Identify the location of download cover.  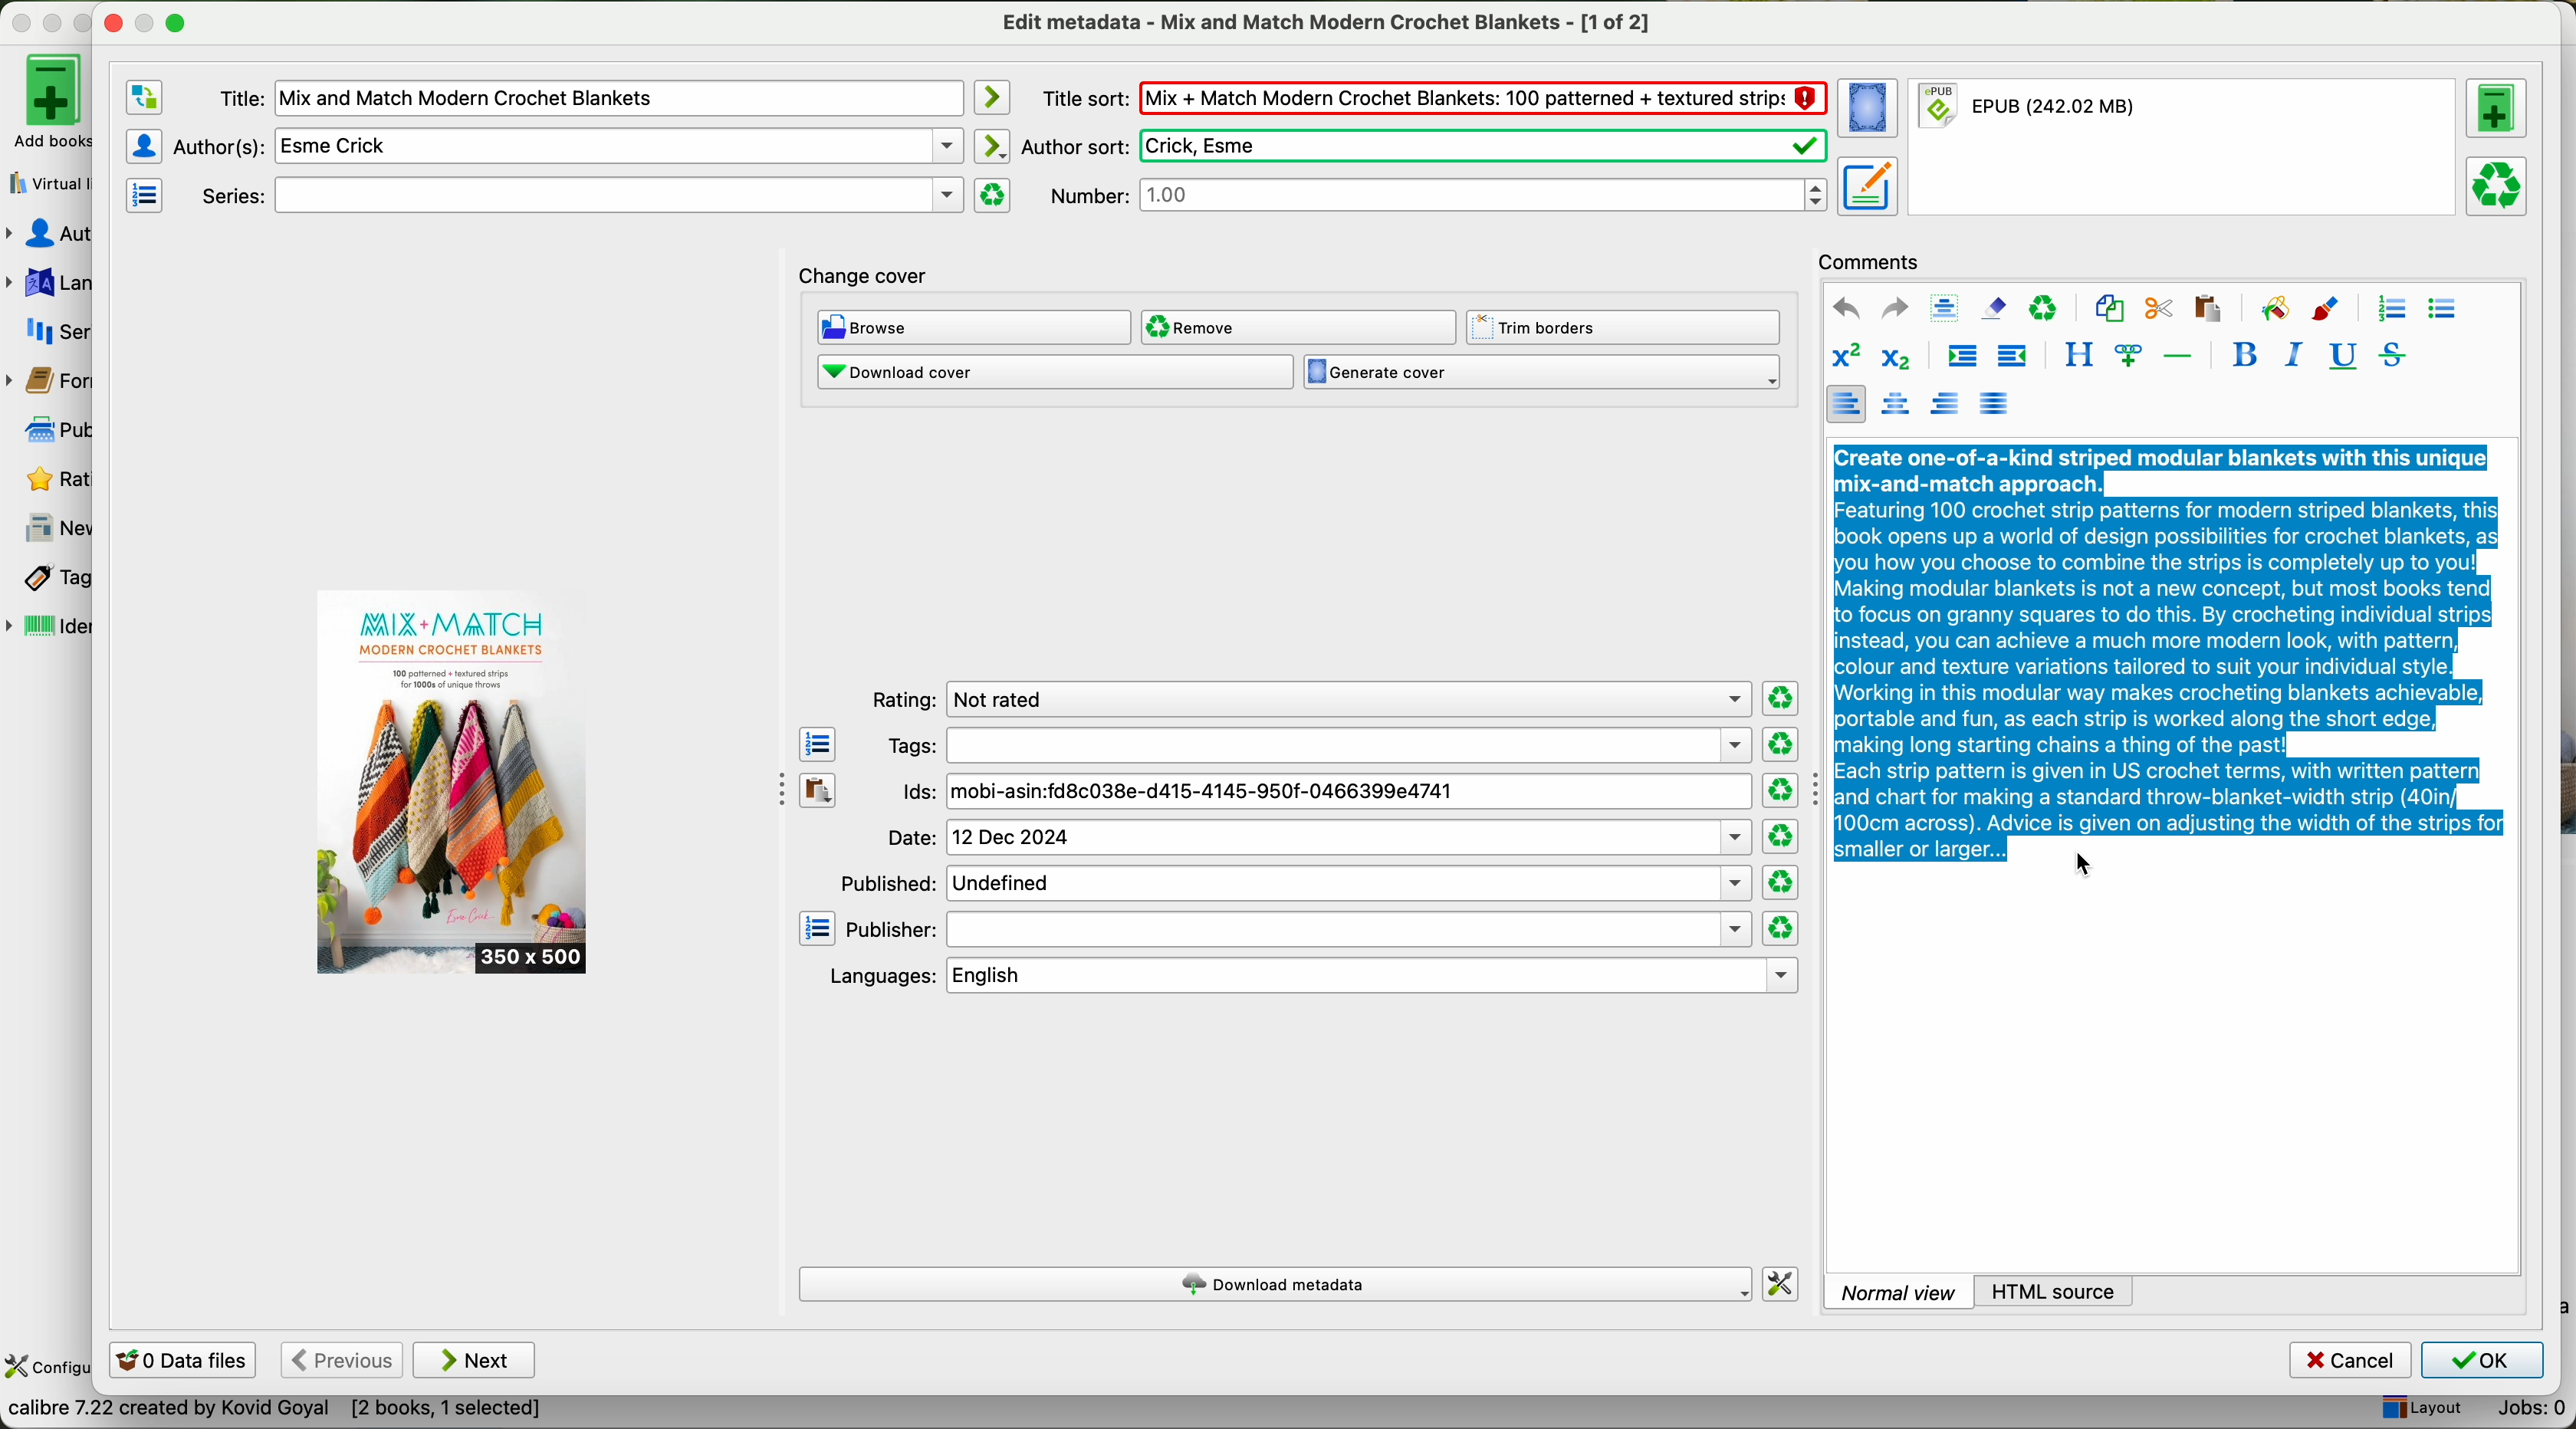
(1054, 372).